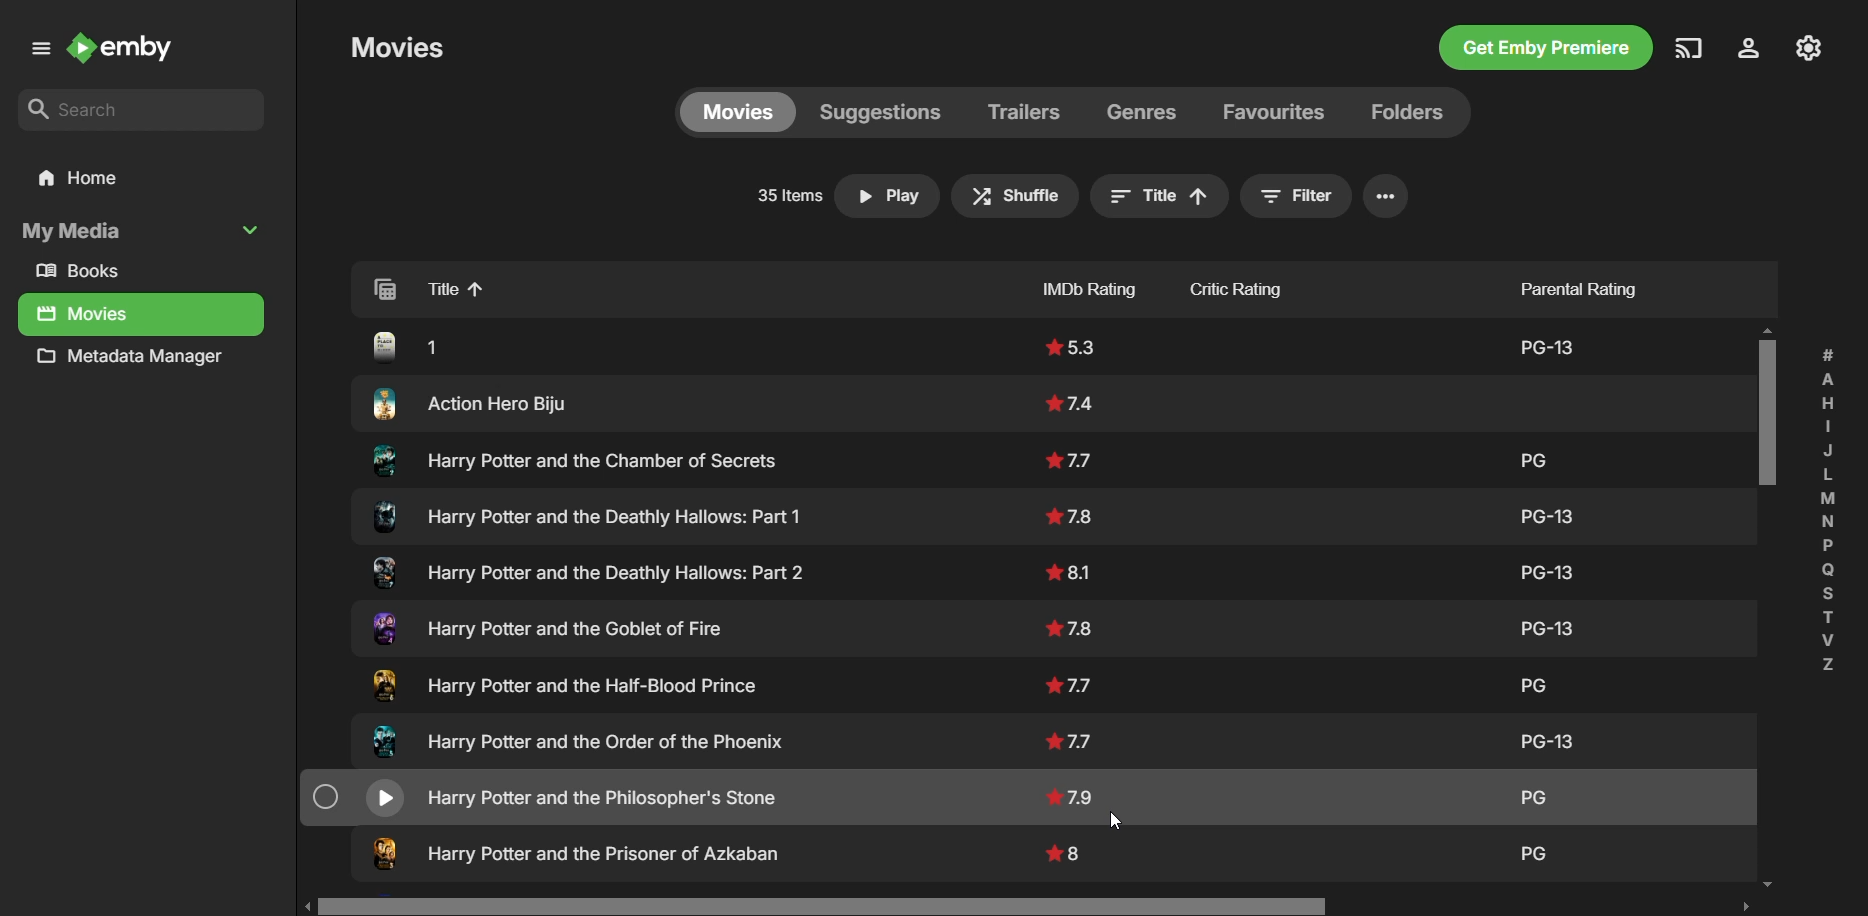 This screenshot has width=1868, height=916. What do you see at coordinates (1546, 342) in the screenshot?
I see `` at bounding box center [1546, 342].